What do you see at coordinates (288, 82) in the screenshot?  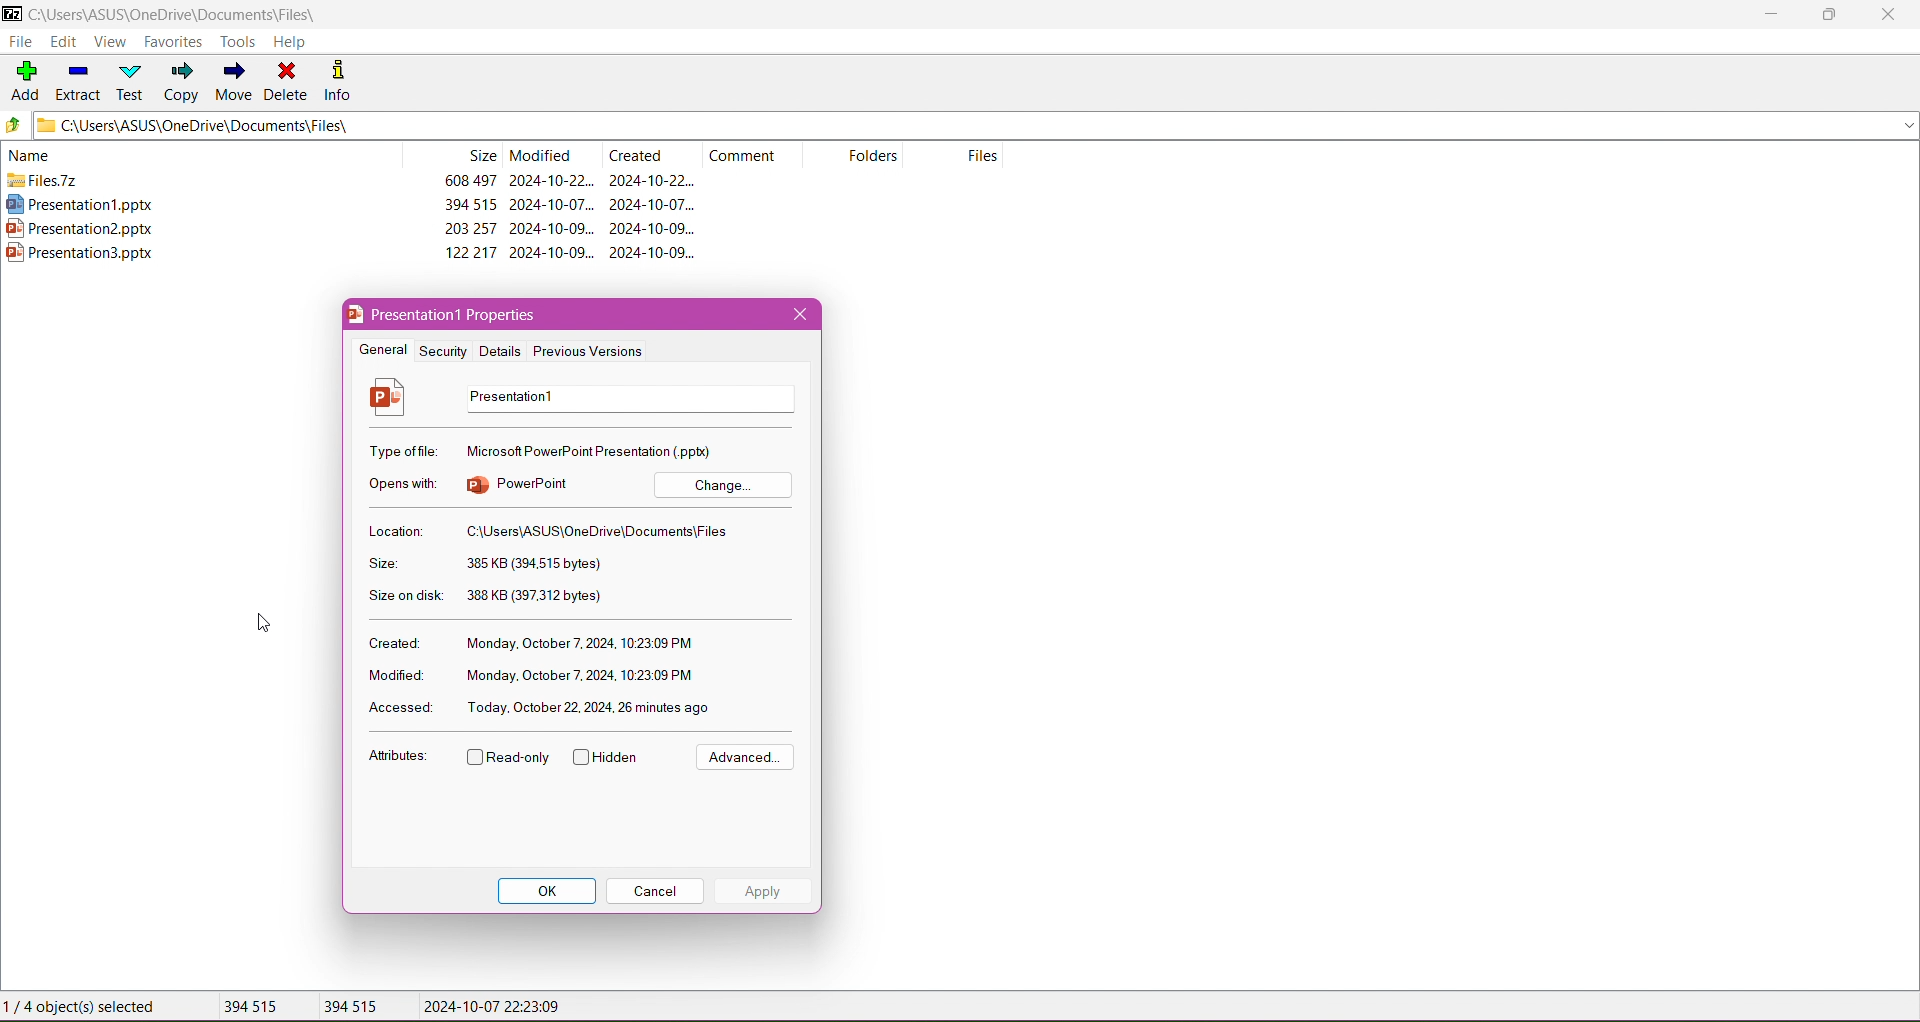 I see `Delete` at bounding box center [288, 82].